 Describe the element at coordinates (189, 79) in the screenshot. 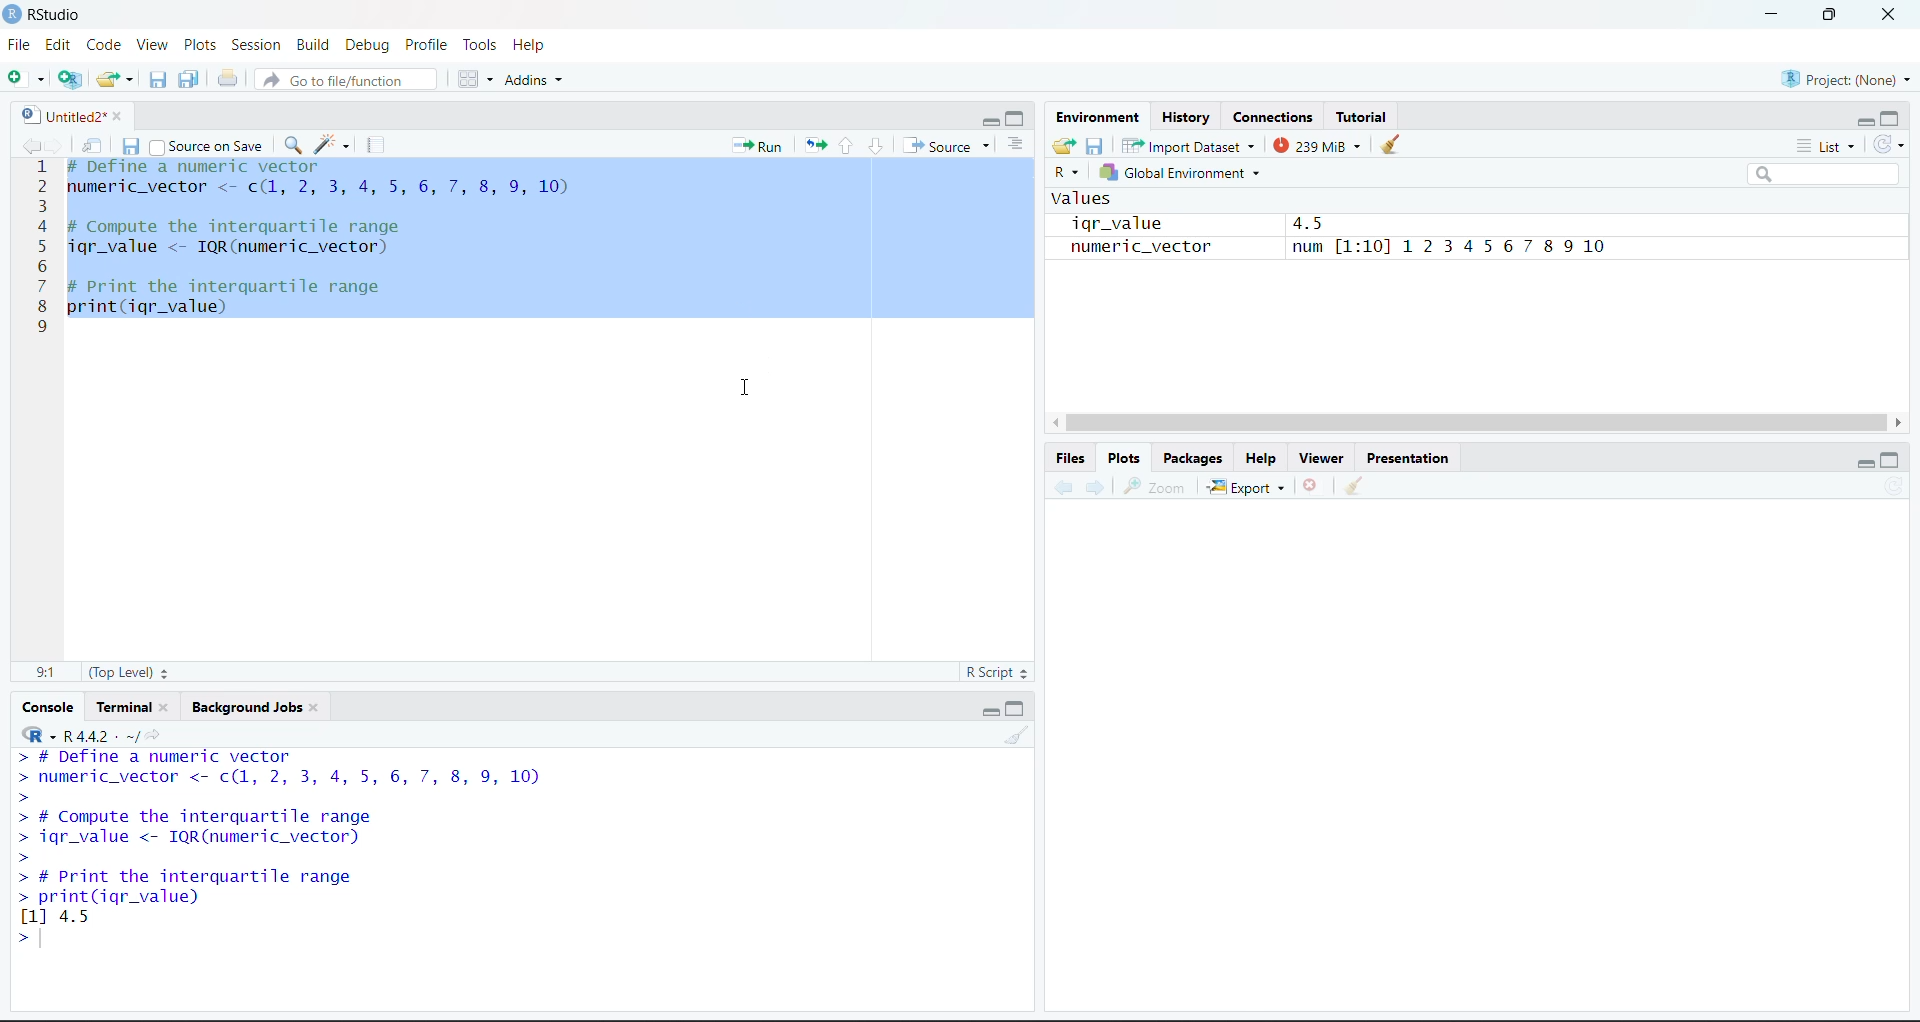

I see `Save all open documents (Ctrl + Alt + S)` at that location.